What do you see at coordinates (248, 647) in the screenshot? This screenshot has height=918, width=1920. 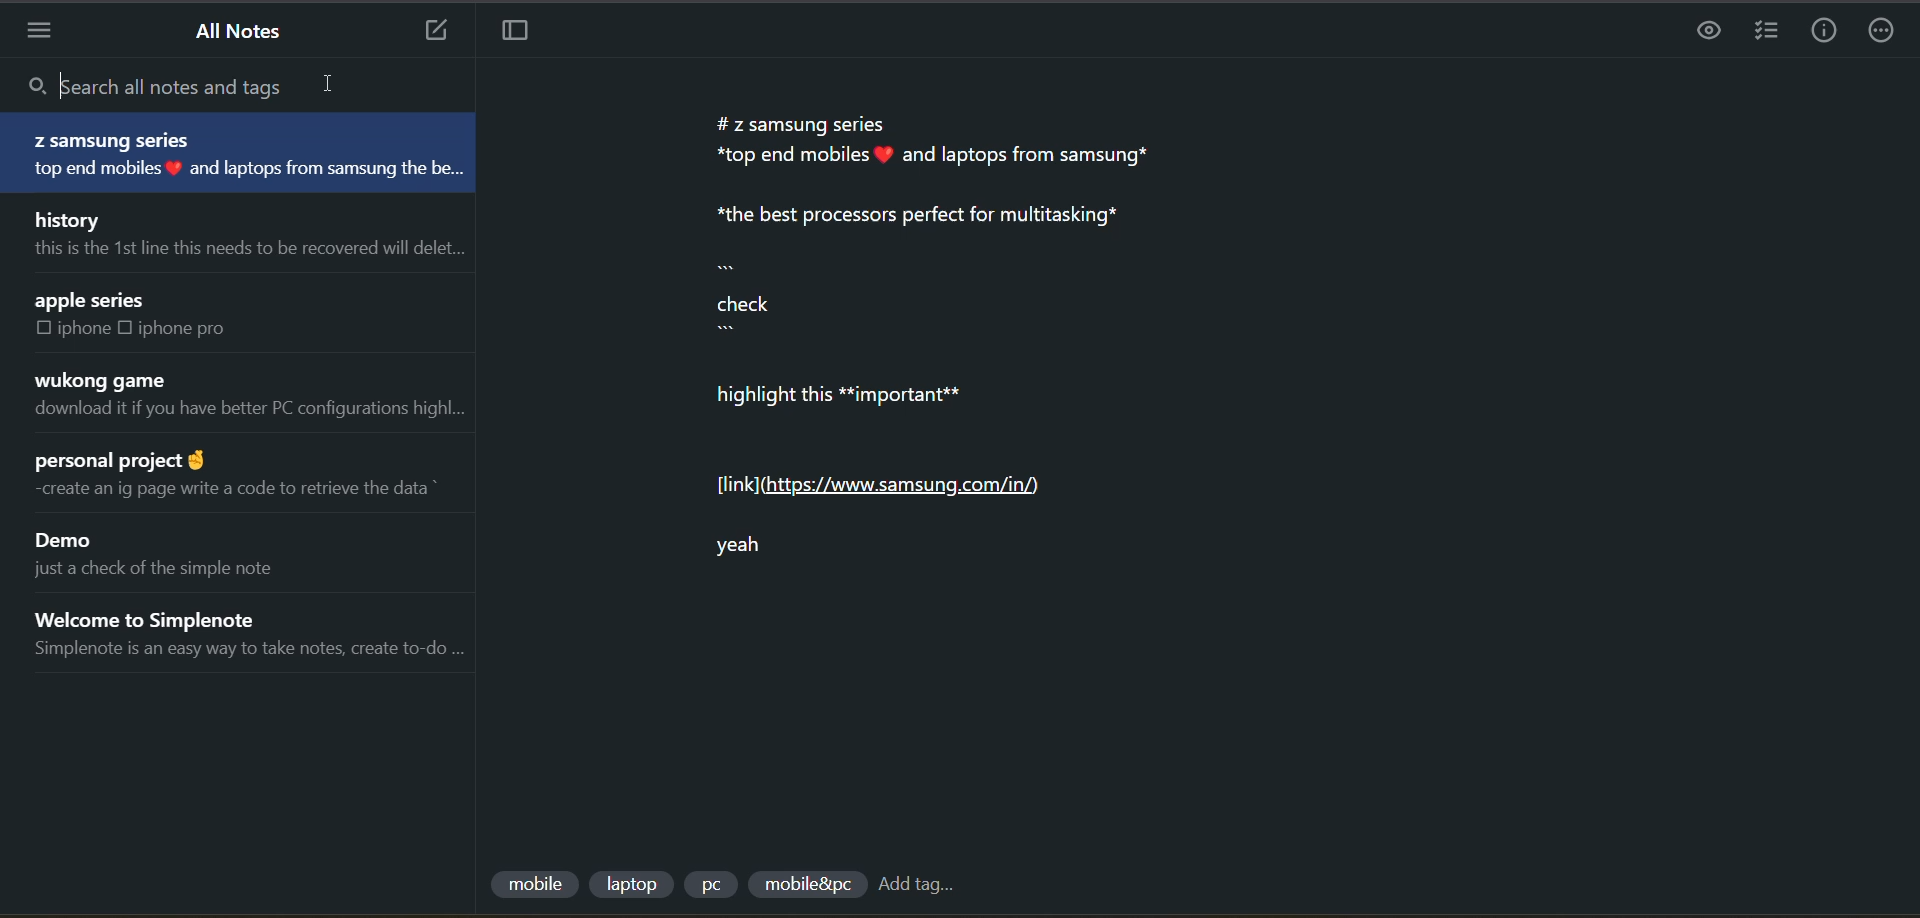 I see `Simplenote is an easy way to take notes, create to-do ...` at bounding box center [248, 647].